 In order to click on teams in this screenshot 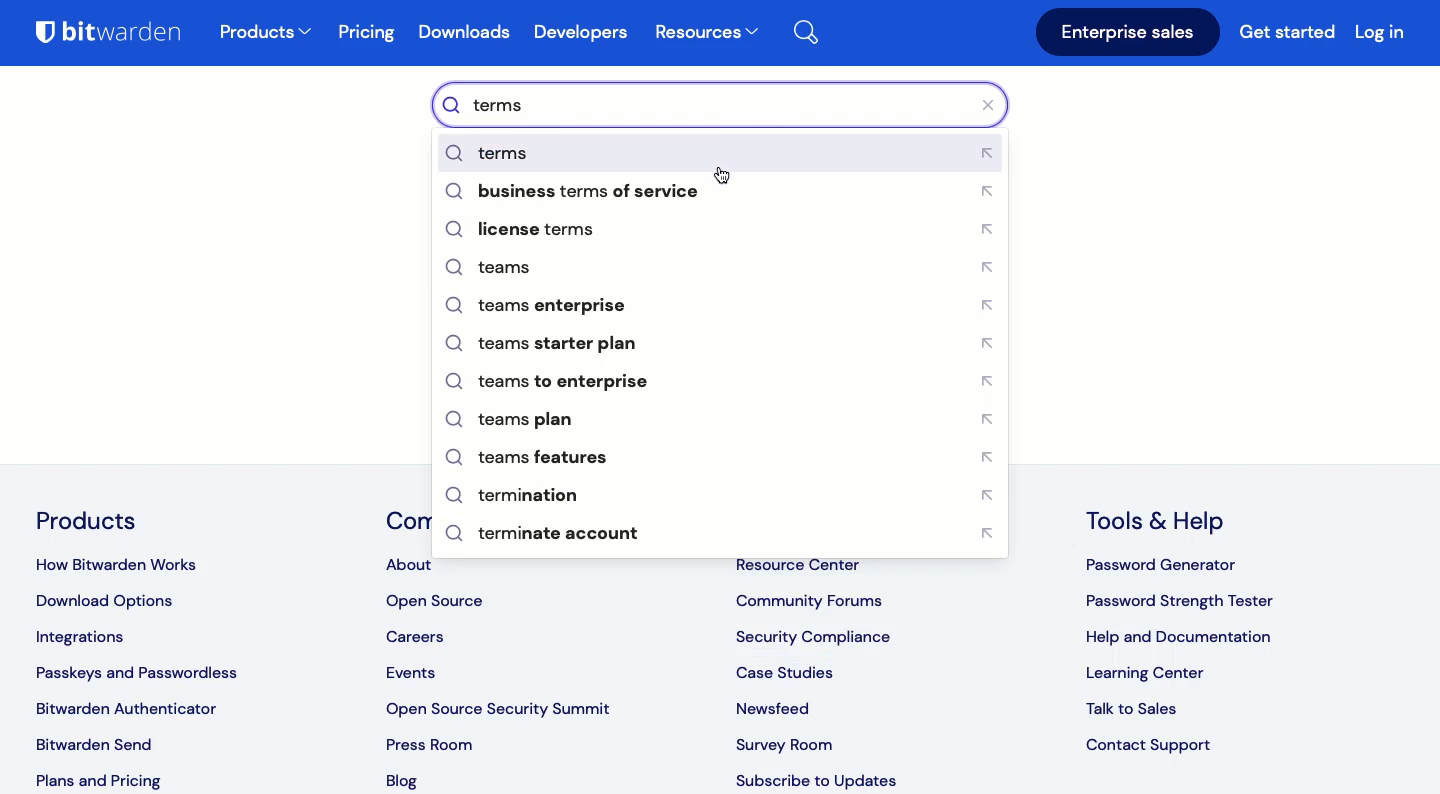, I will do `click(723, 269)`.